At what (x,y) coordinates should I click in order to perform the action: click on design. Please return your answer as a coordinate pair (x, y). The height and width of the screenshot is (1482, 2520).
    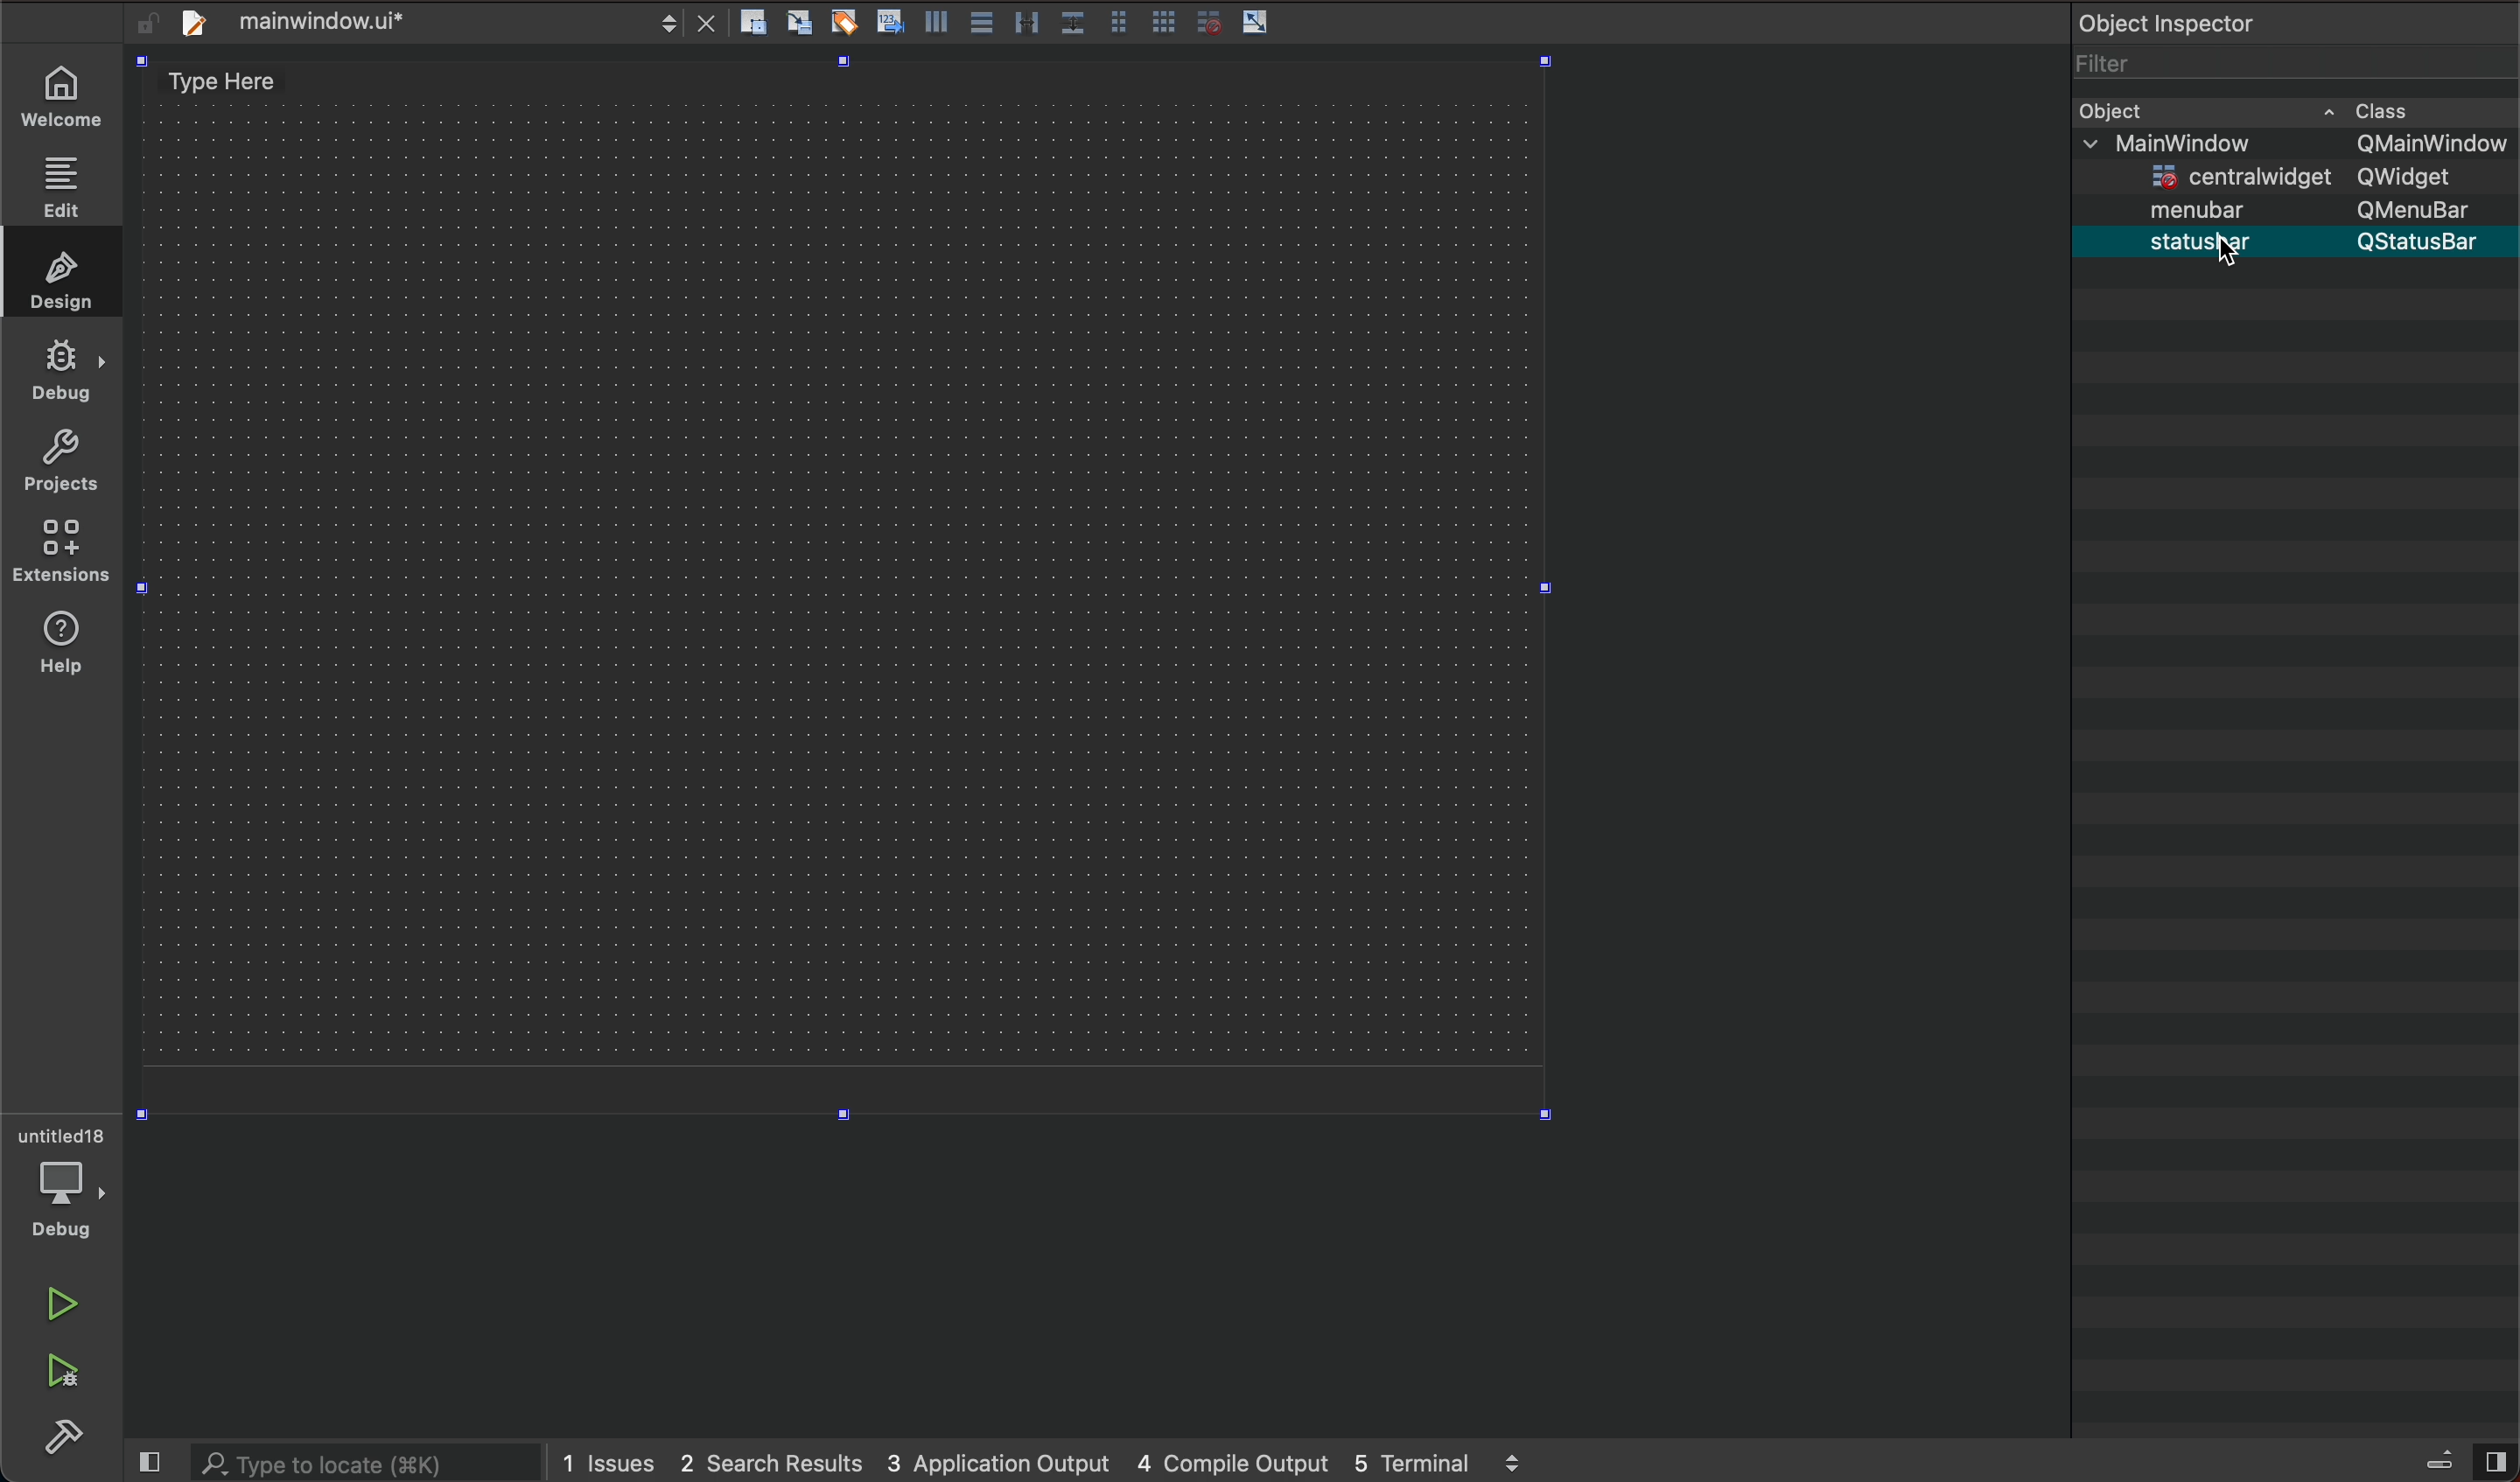
    Looking at the image, I should click on (59, 285).